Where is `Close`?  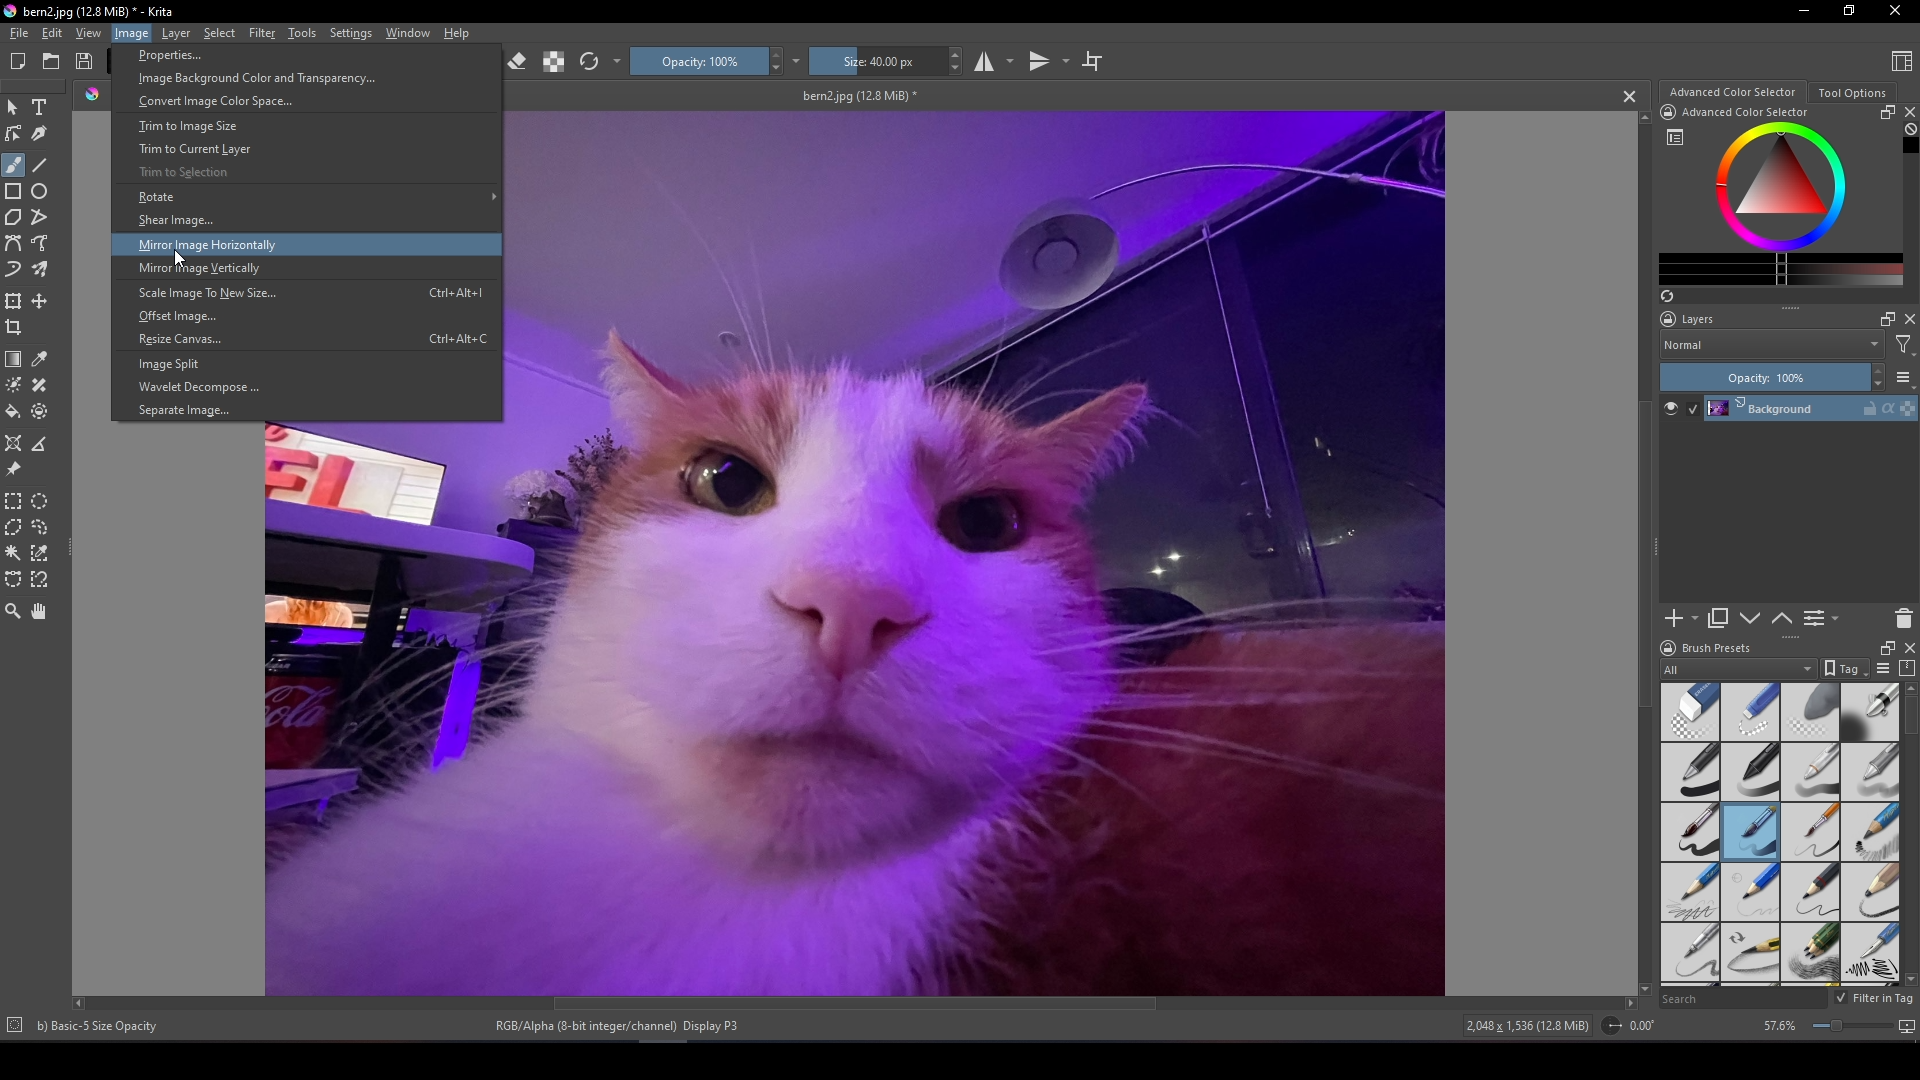
Close is located at coordinates (1896, 11).